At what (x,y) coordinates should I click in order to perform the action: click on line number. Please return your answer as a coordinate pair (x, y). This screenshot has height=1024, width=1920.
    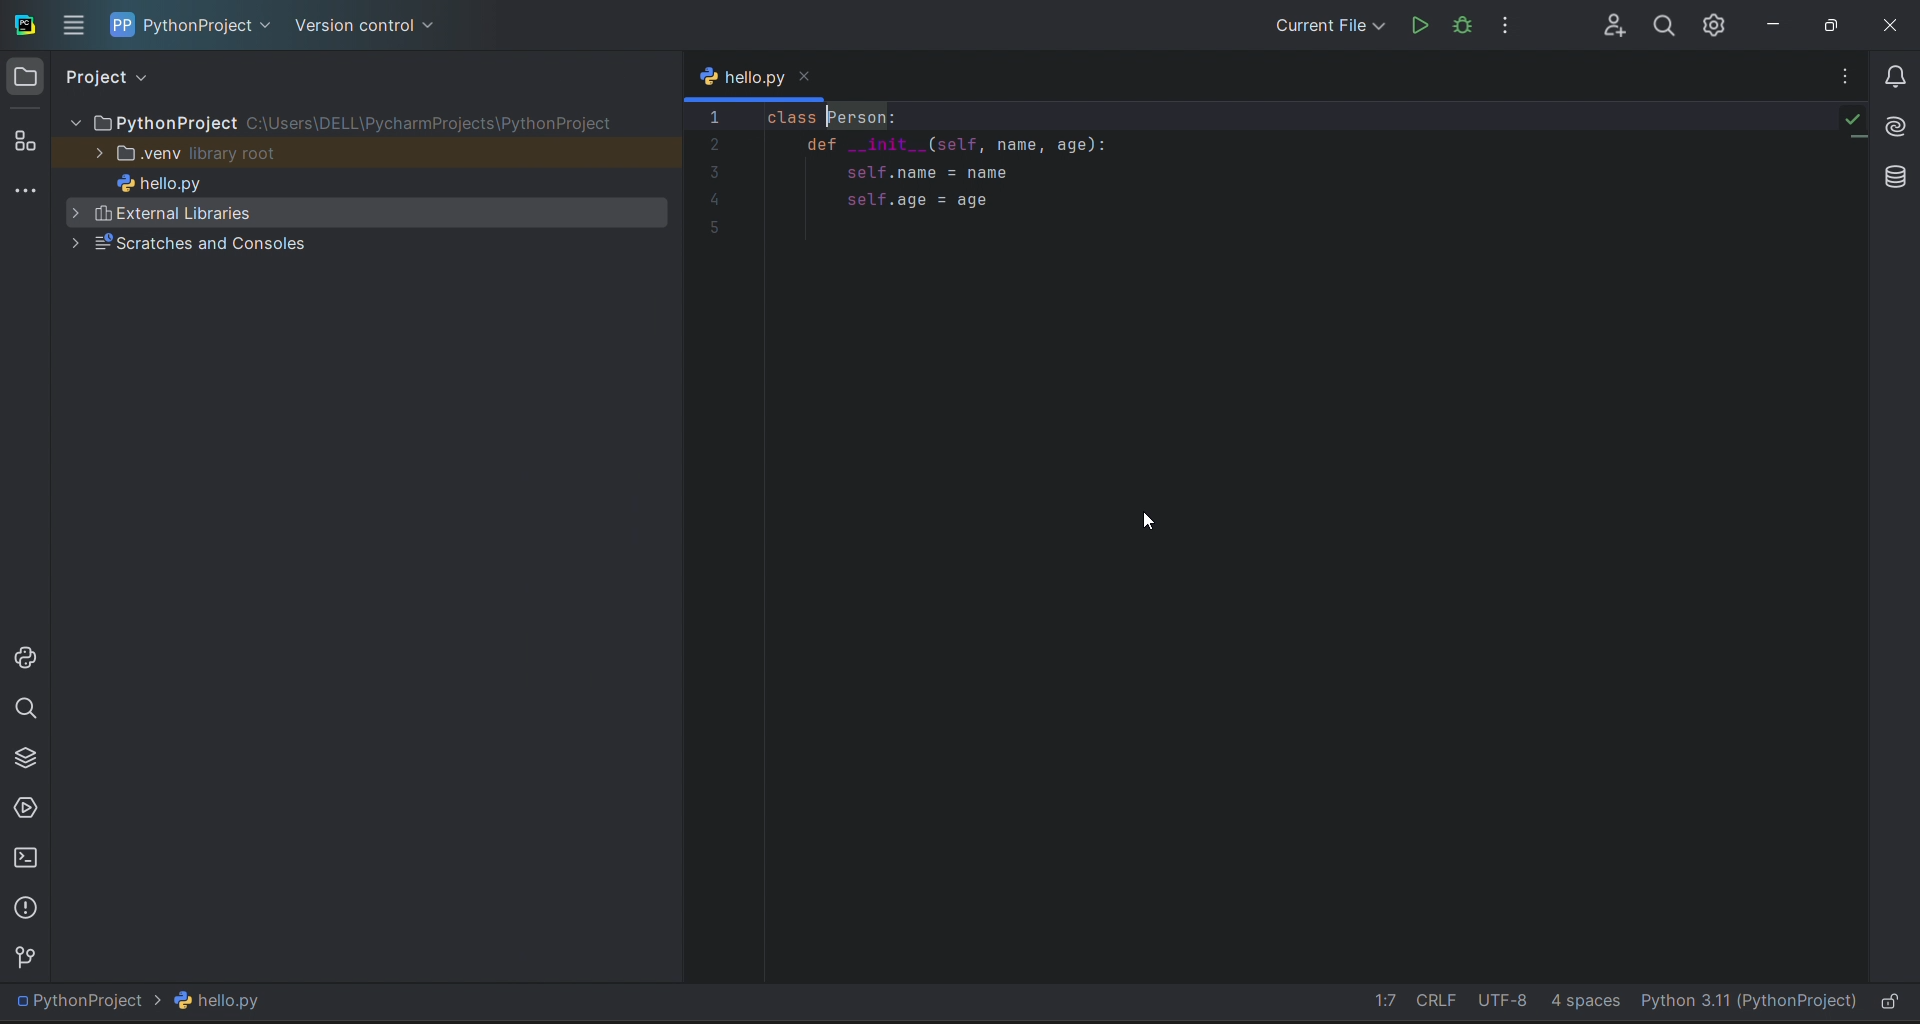
    Looking at the image, I should click on (712, 543).